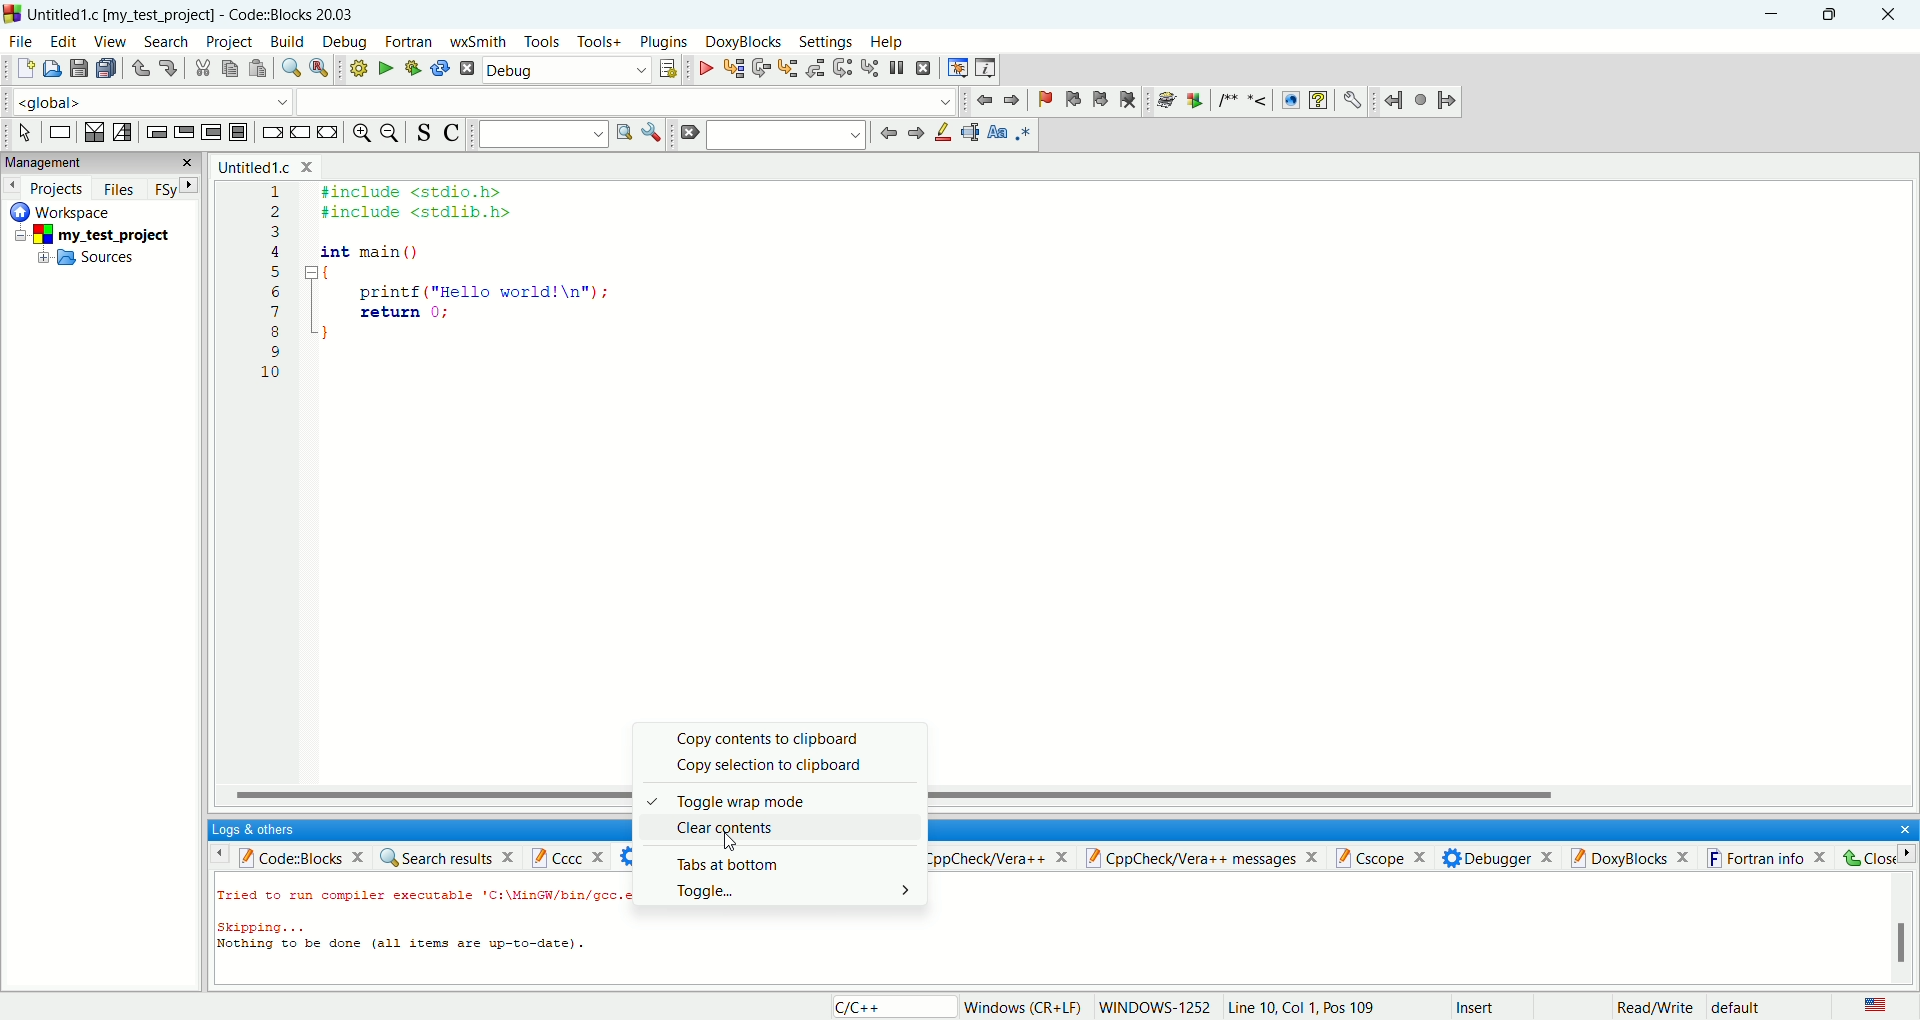 This screenshot has width=1920, height=1020. I want to click on cut, so click(198, 69).